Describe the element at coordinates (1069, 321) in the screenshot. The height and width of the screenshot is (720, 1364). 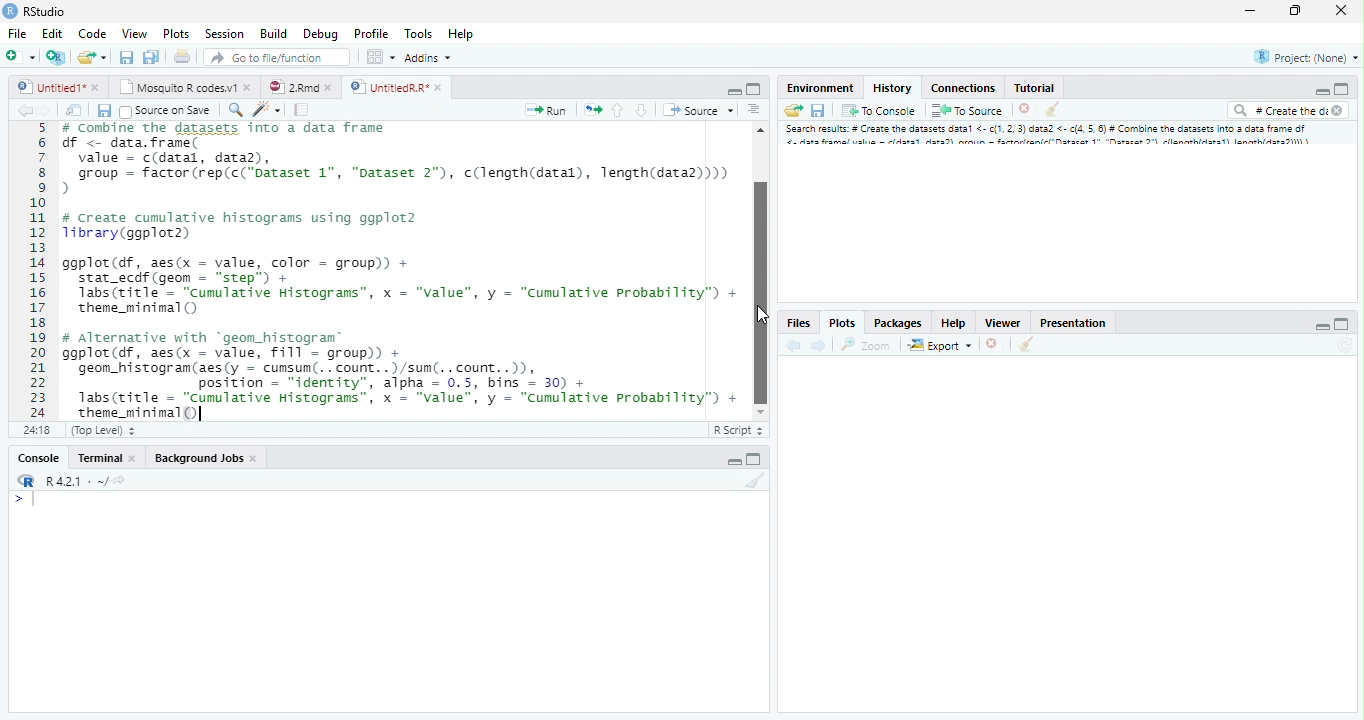
I see `Prsentation` at that location.